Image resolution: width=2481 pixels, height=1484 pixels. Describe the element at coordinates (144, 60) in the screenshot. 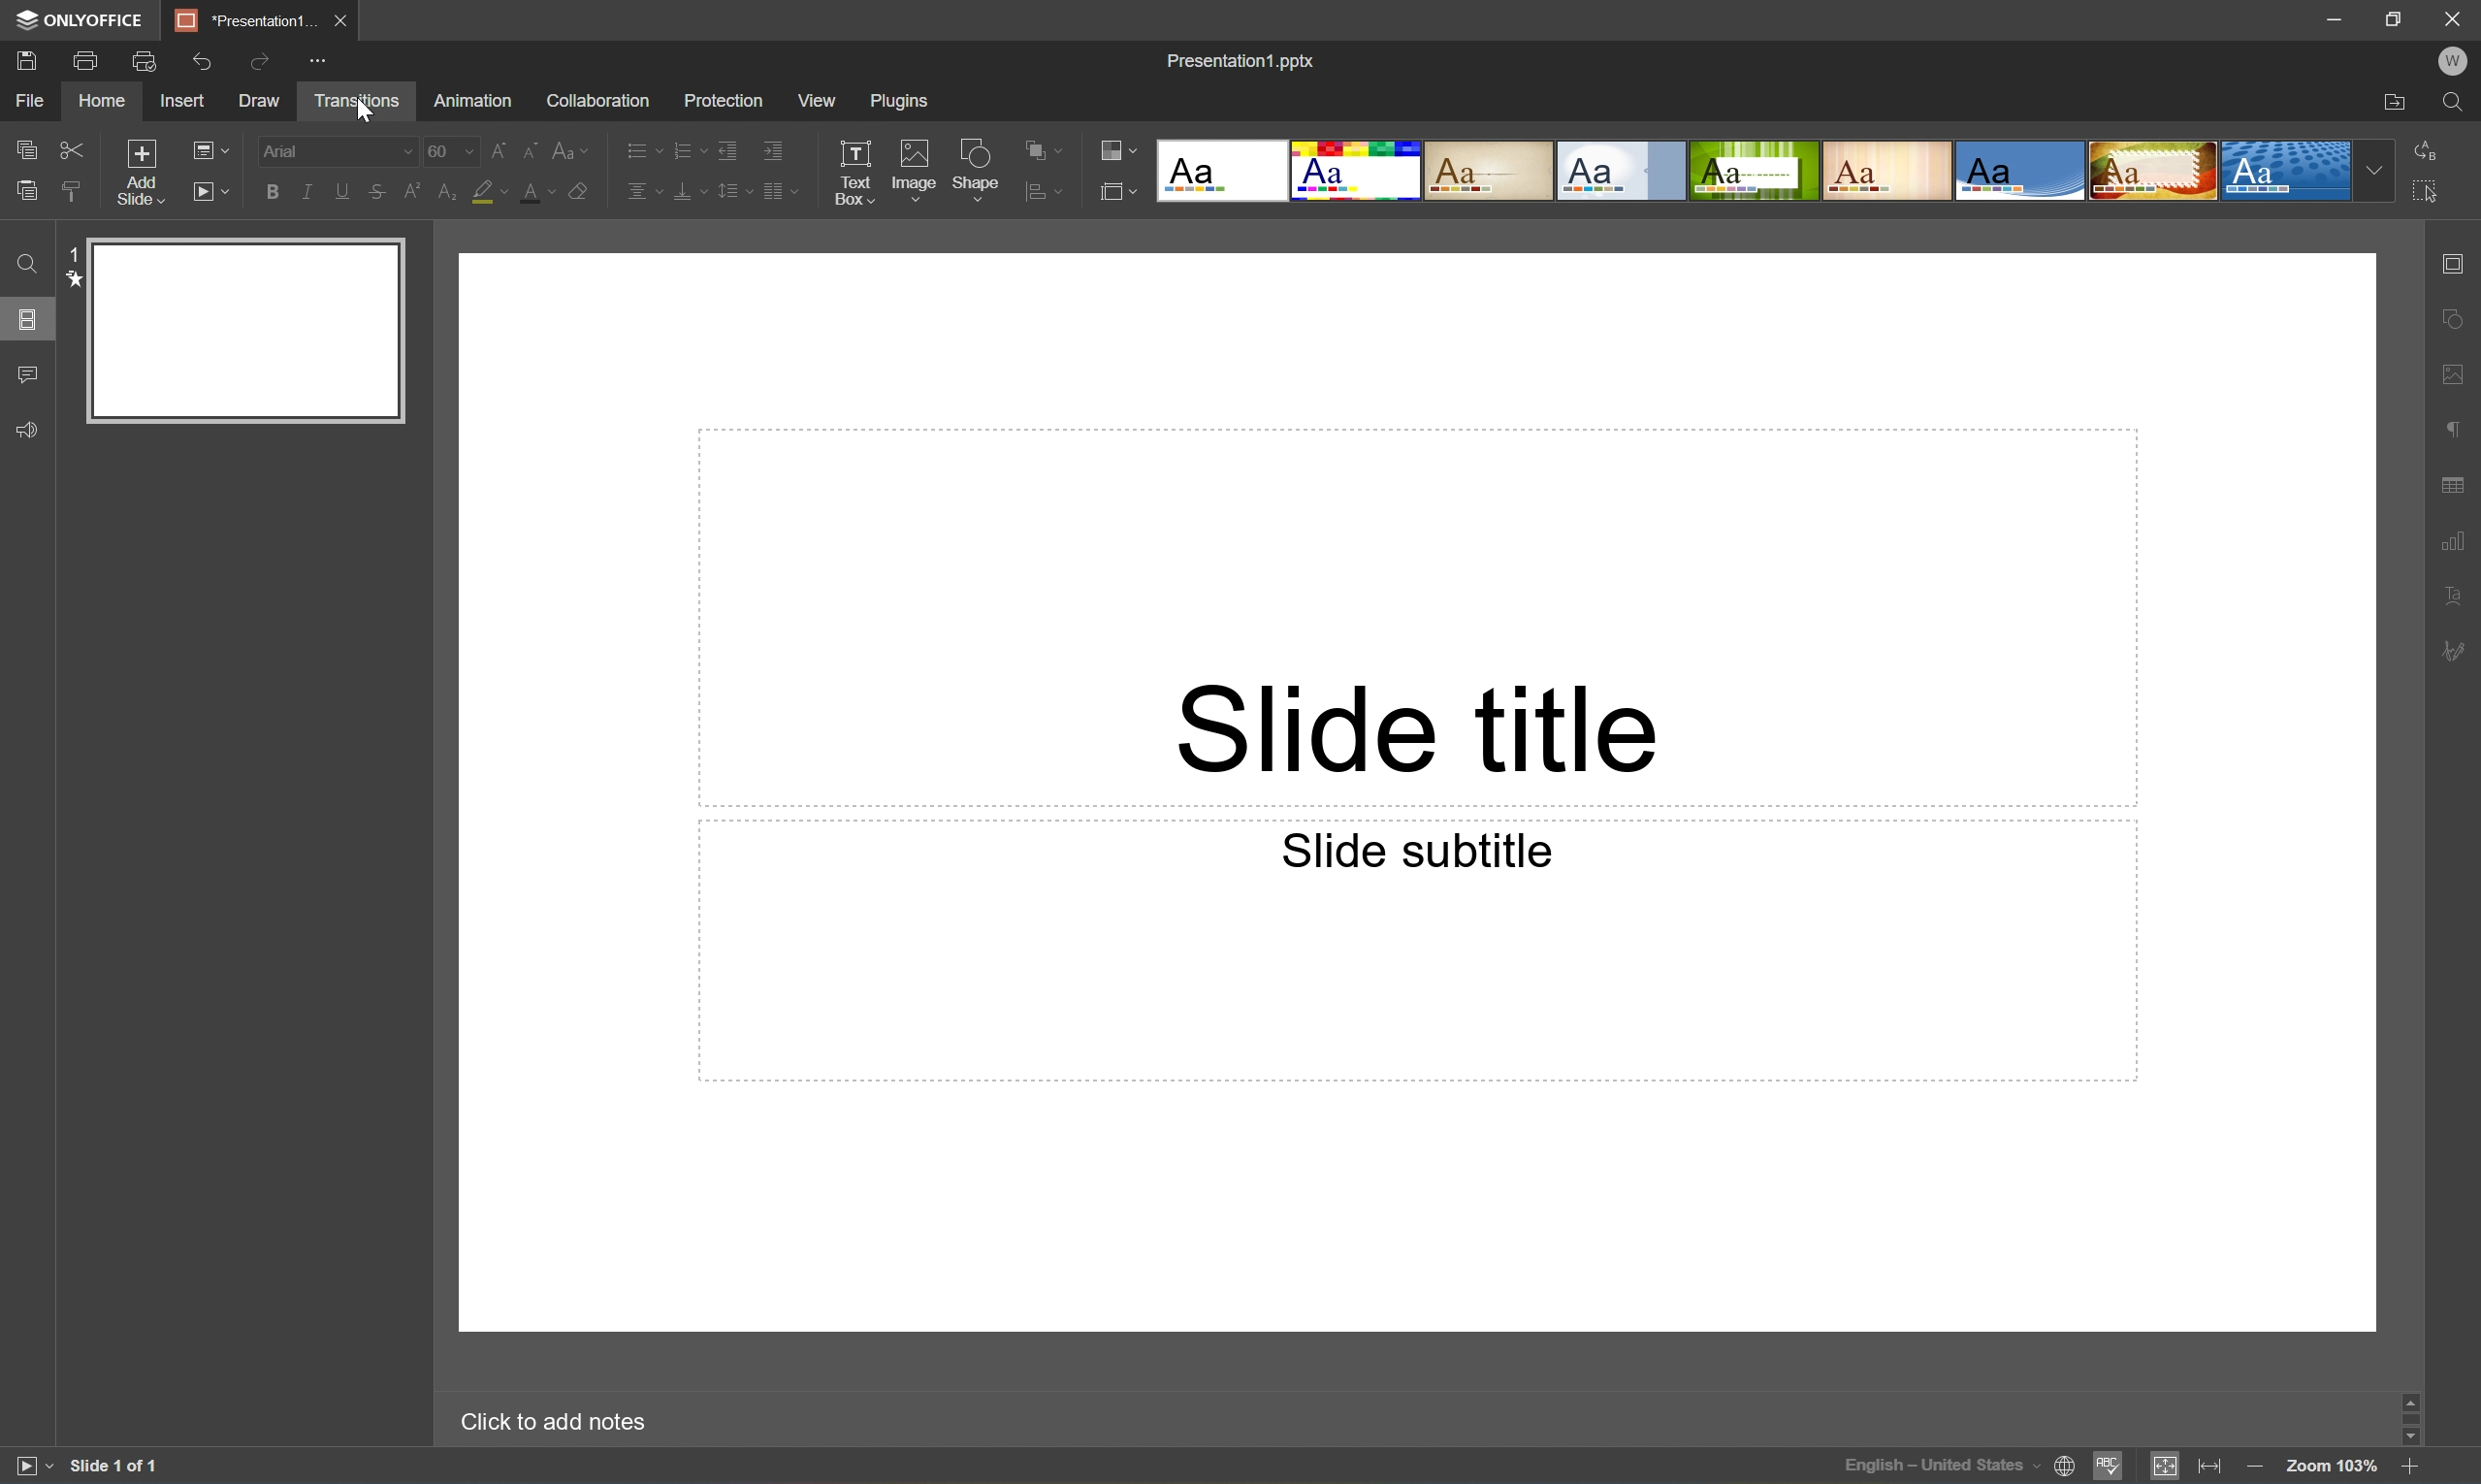

I see `Quick print` at that location.